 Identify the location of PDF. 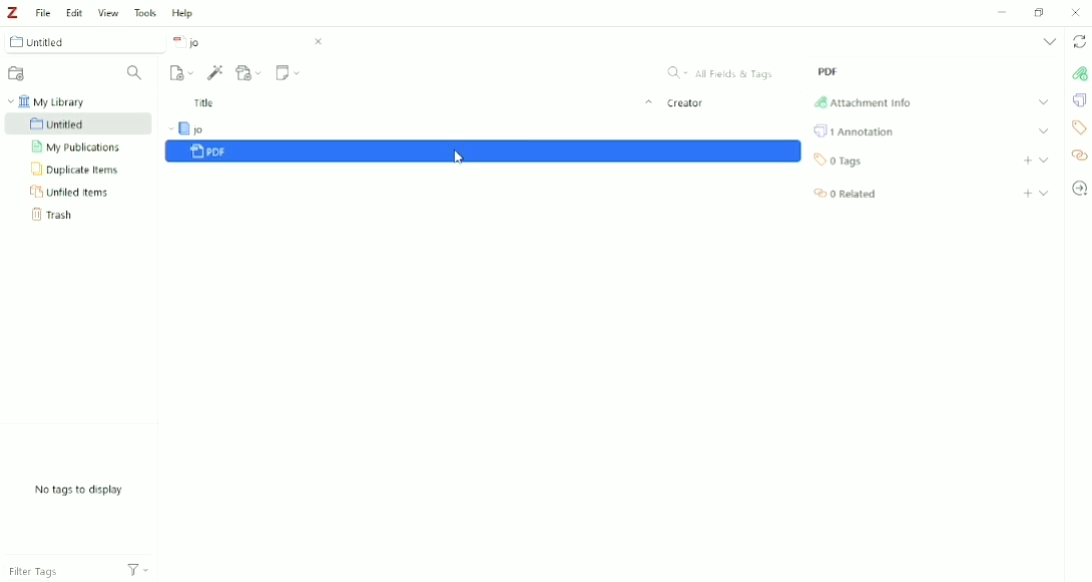
(484, 153).